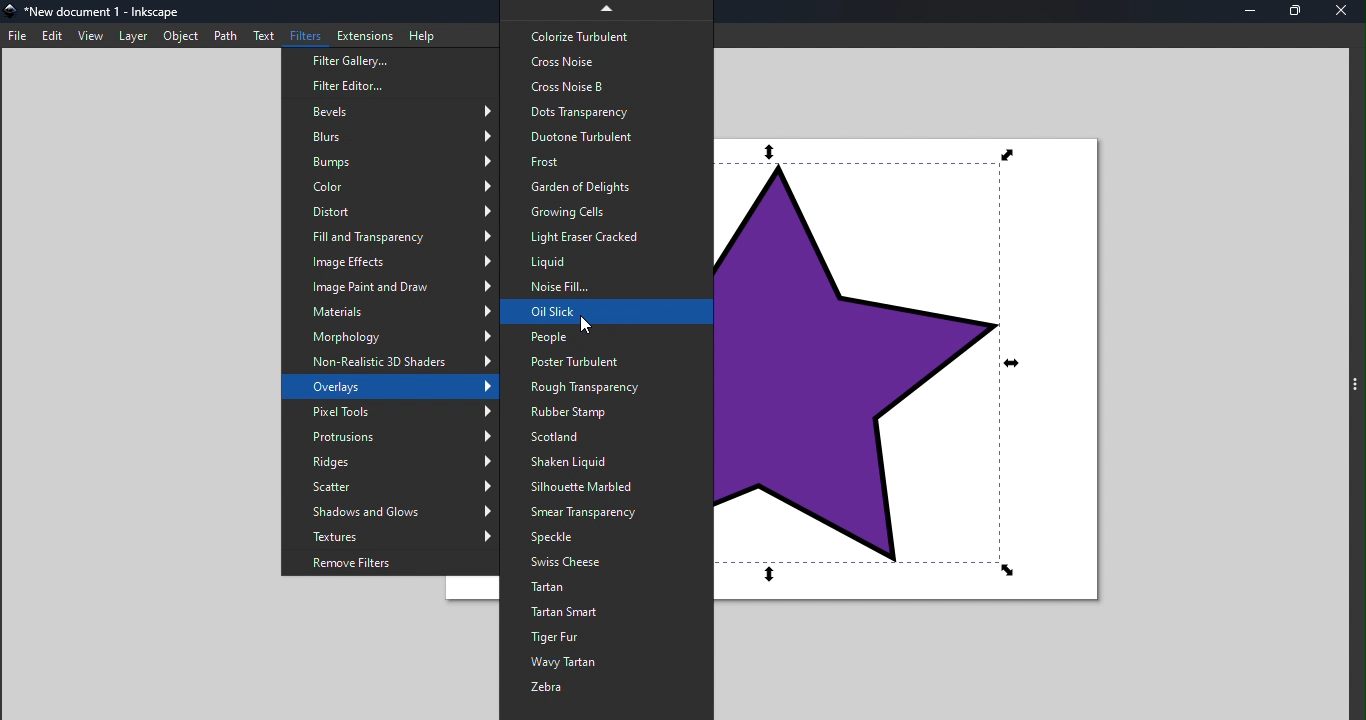 The image size is (1366, 720). What do you see at coordinates (608, 538) in the screenshot?
I see `Speckle` at bounding box center [608, 538].